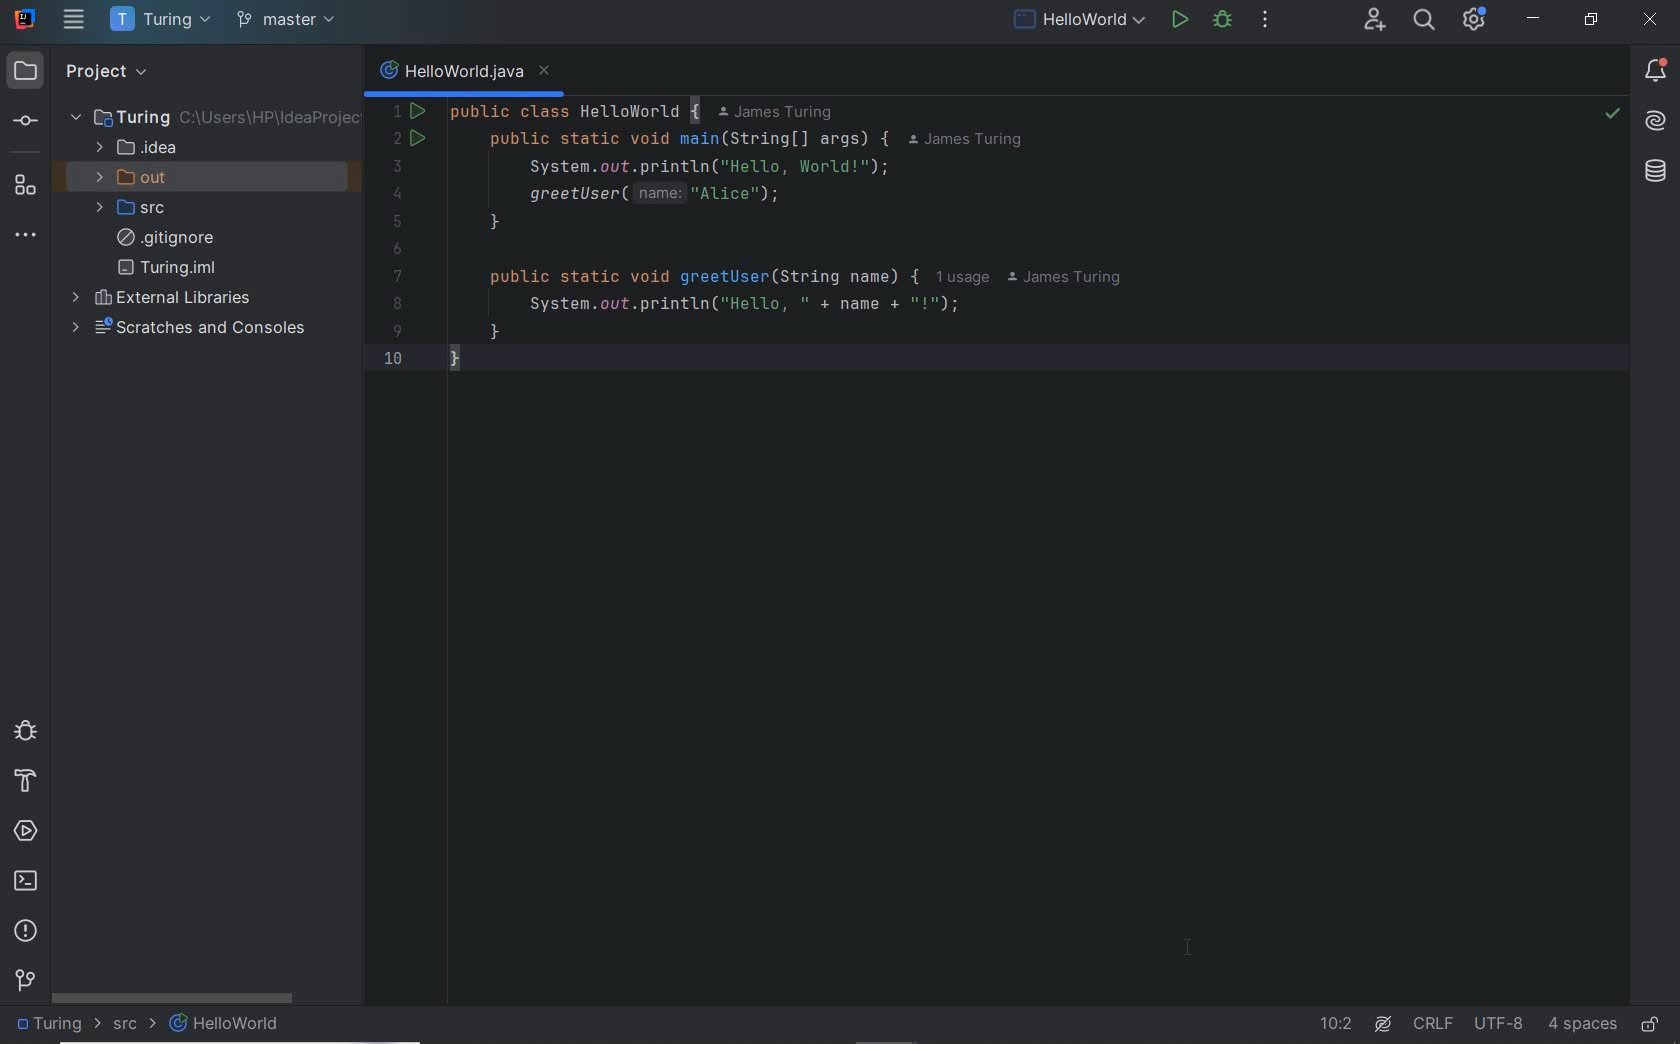 This screenshot has height=1044, width=1680. I want to click on CLOSE, so click(1648, 20).